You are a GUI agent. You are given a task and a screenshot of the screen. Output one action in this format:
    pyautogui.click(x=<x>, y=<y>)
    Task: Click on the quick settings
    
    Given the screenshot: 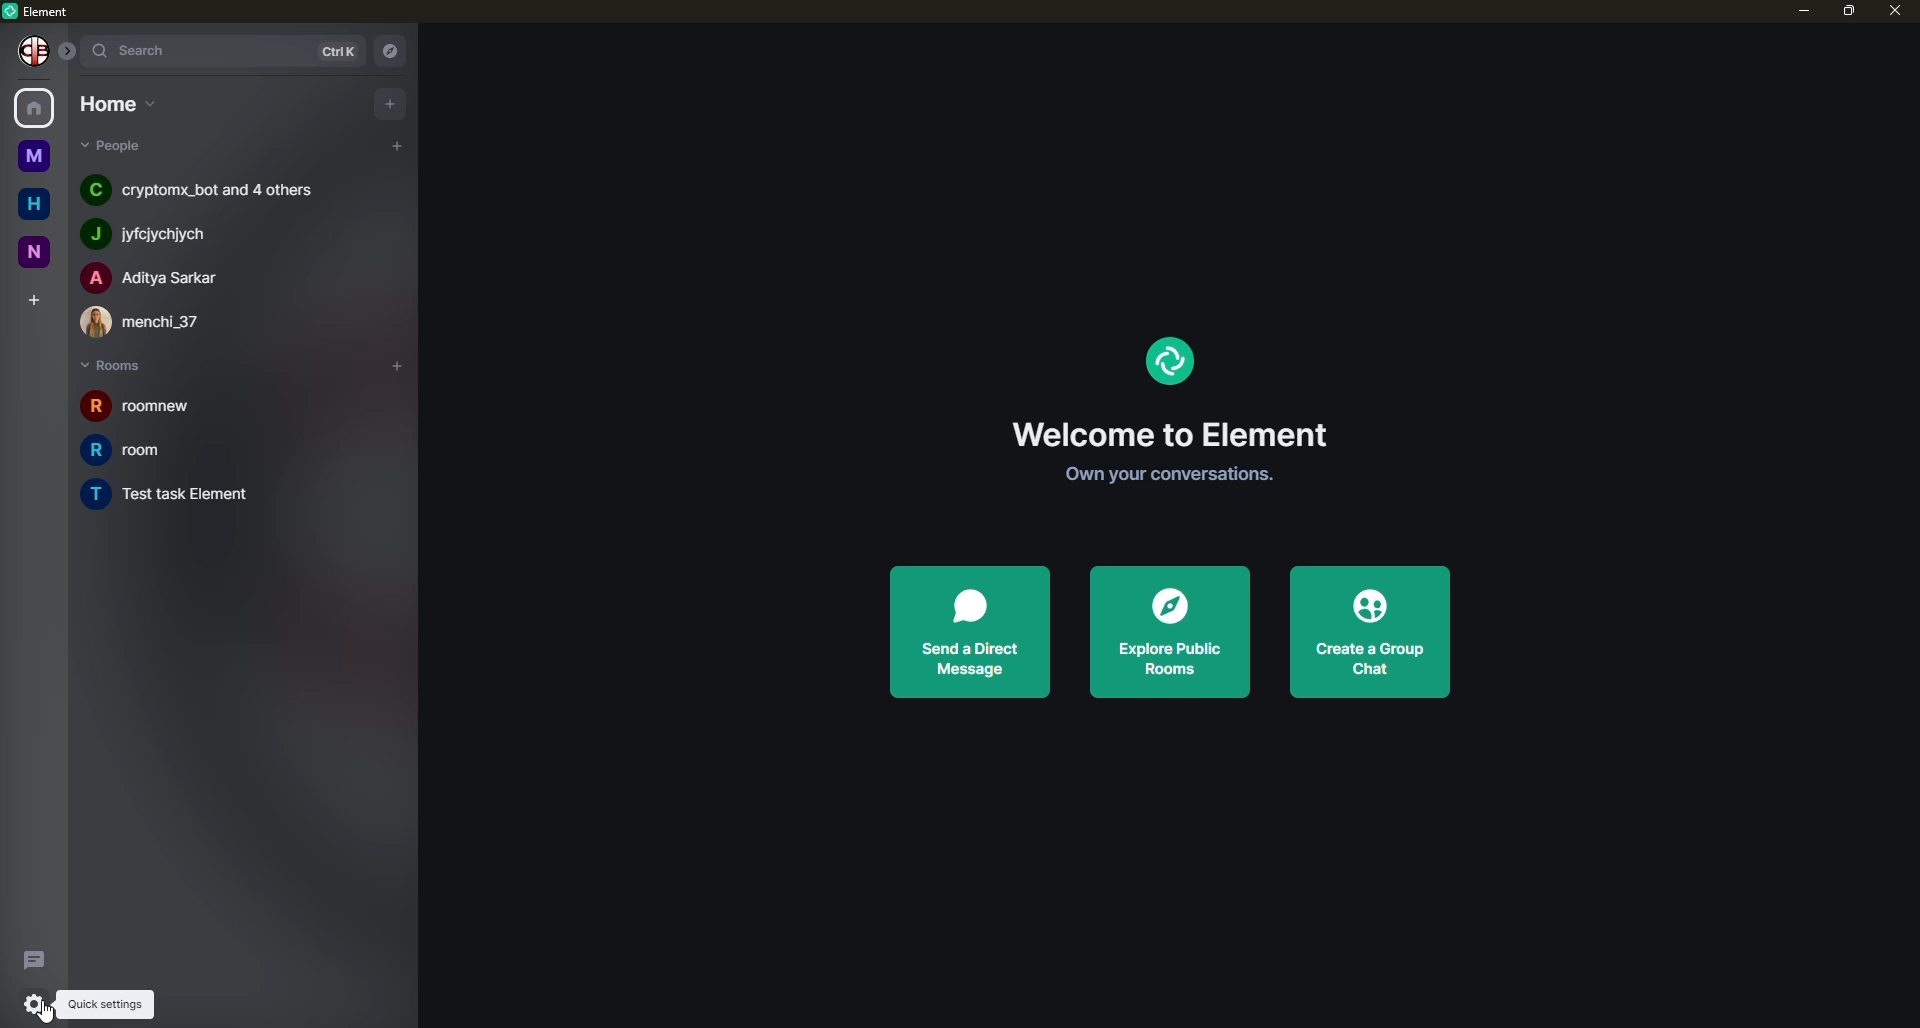 What is the action you would take?
    pyautogui.click(x=37, y=1002)
    